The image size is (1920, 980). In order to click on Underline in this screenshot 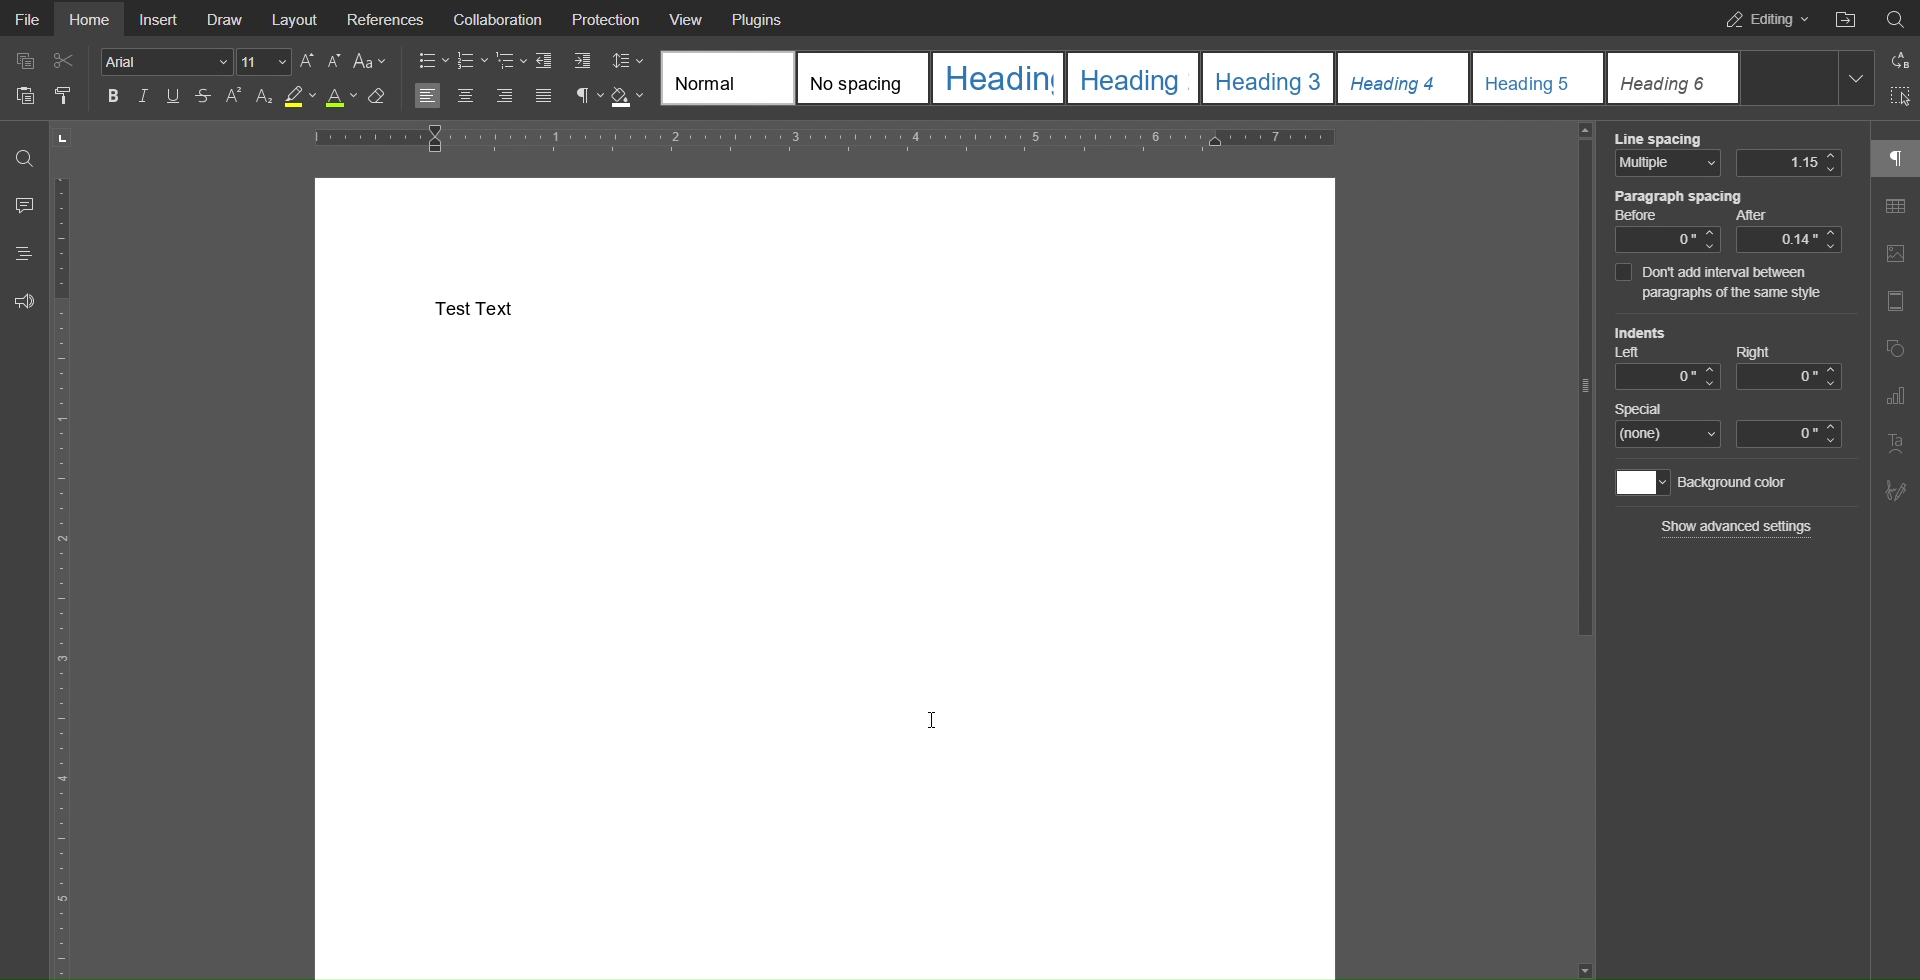, I will do `click(171, 96)`.